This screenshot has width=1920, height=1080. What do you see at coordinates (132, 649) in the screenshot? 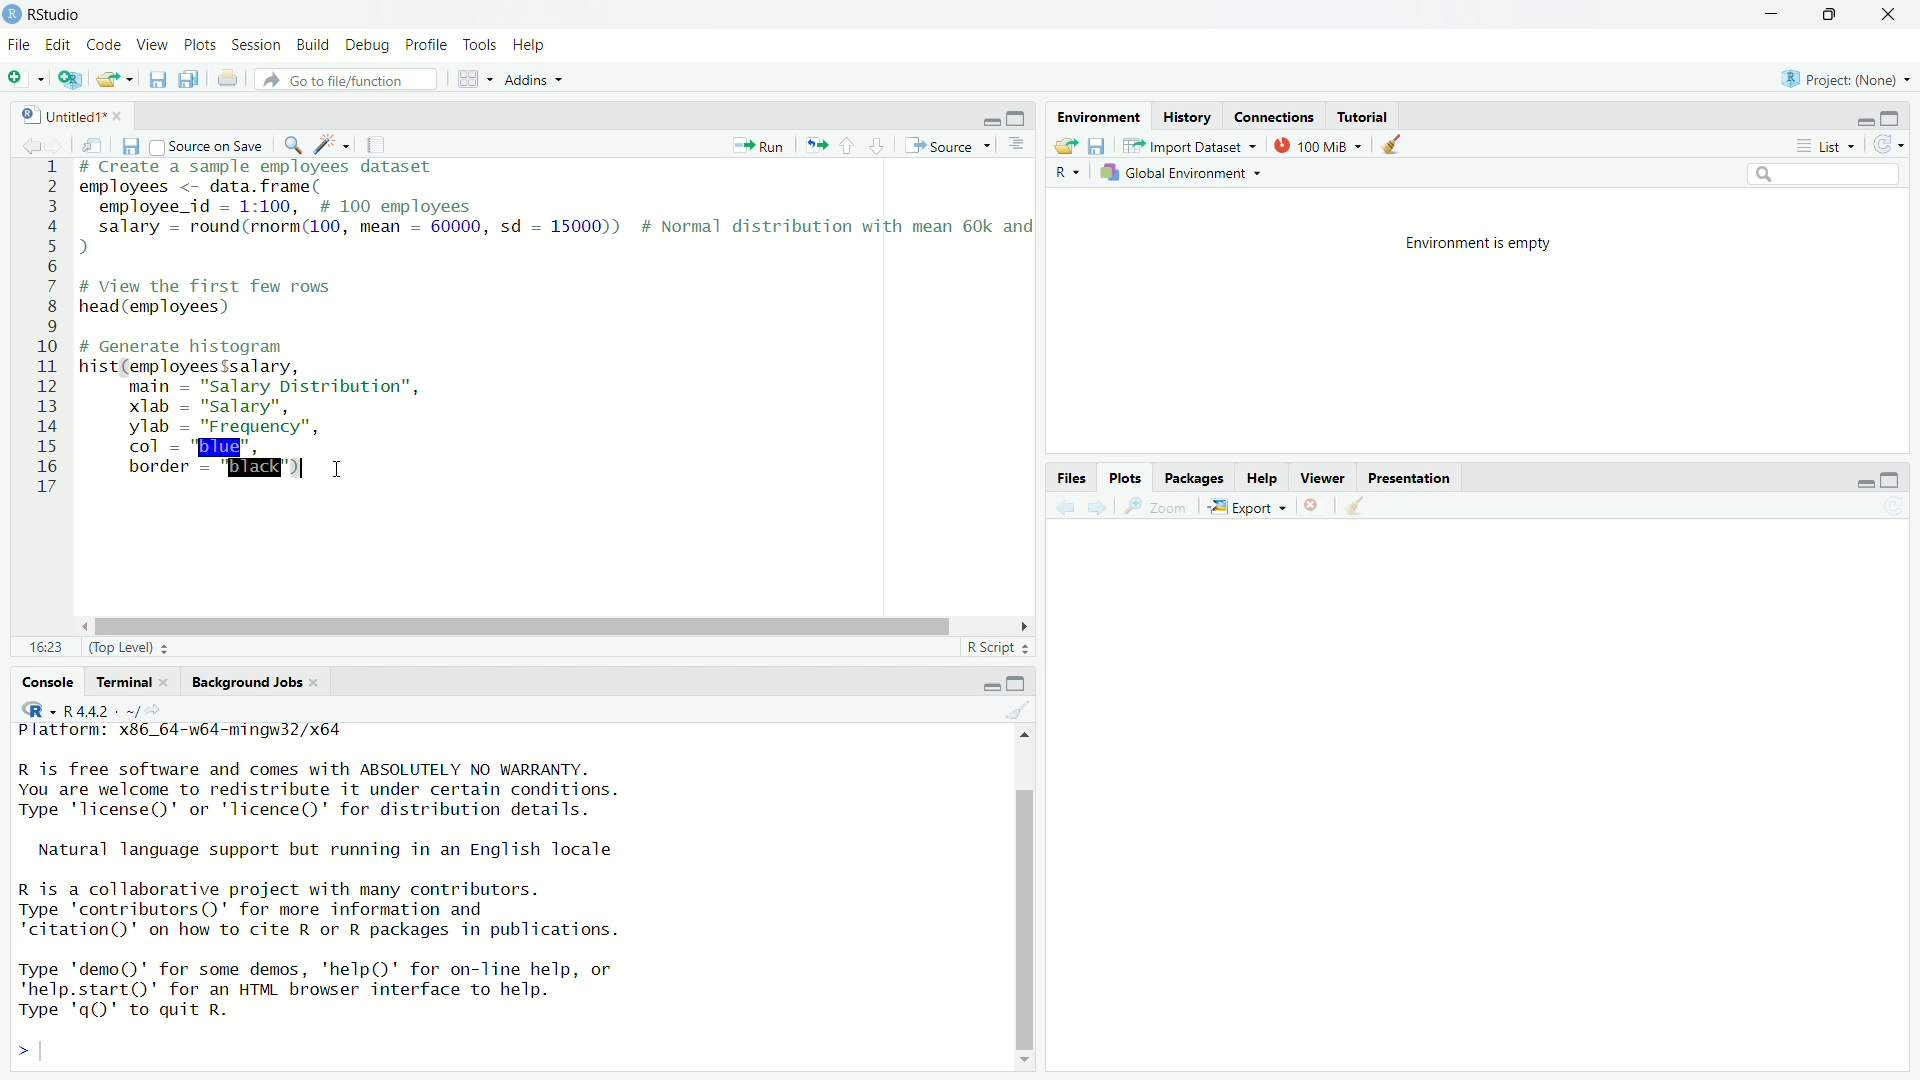
I see `Top Level` at bounding box center [132, 649].